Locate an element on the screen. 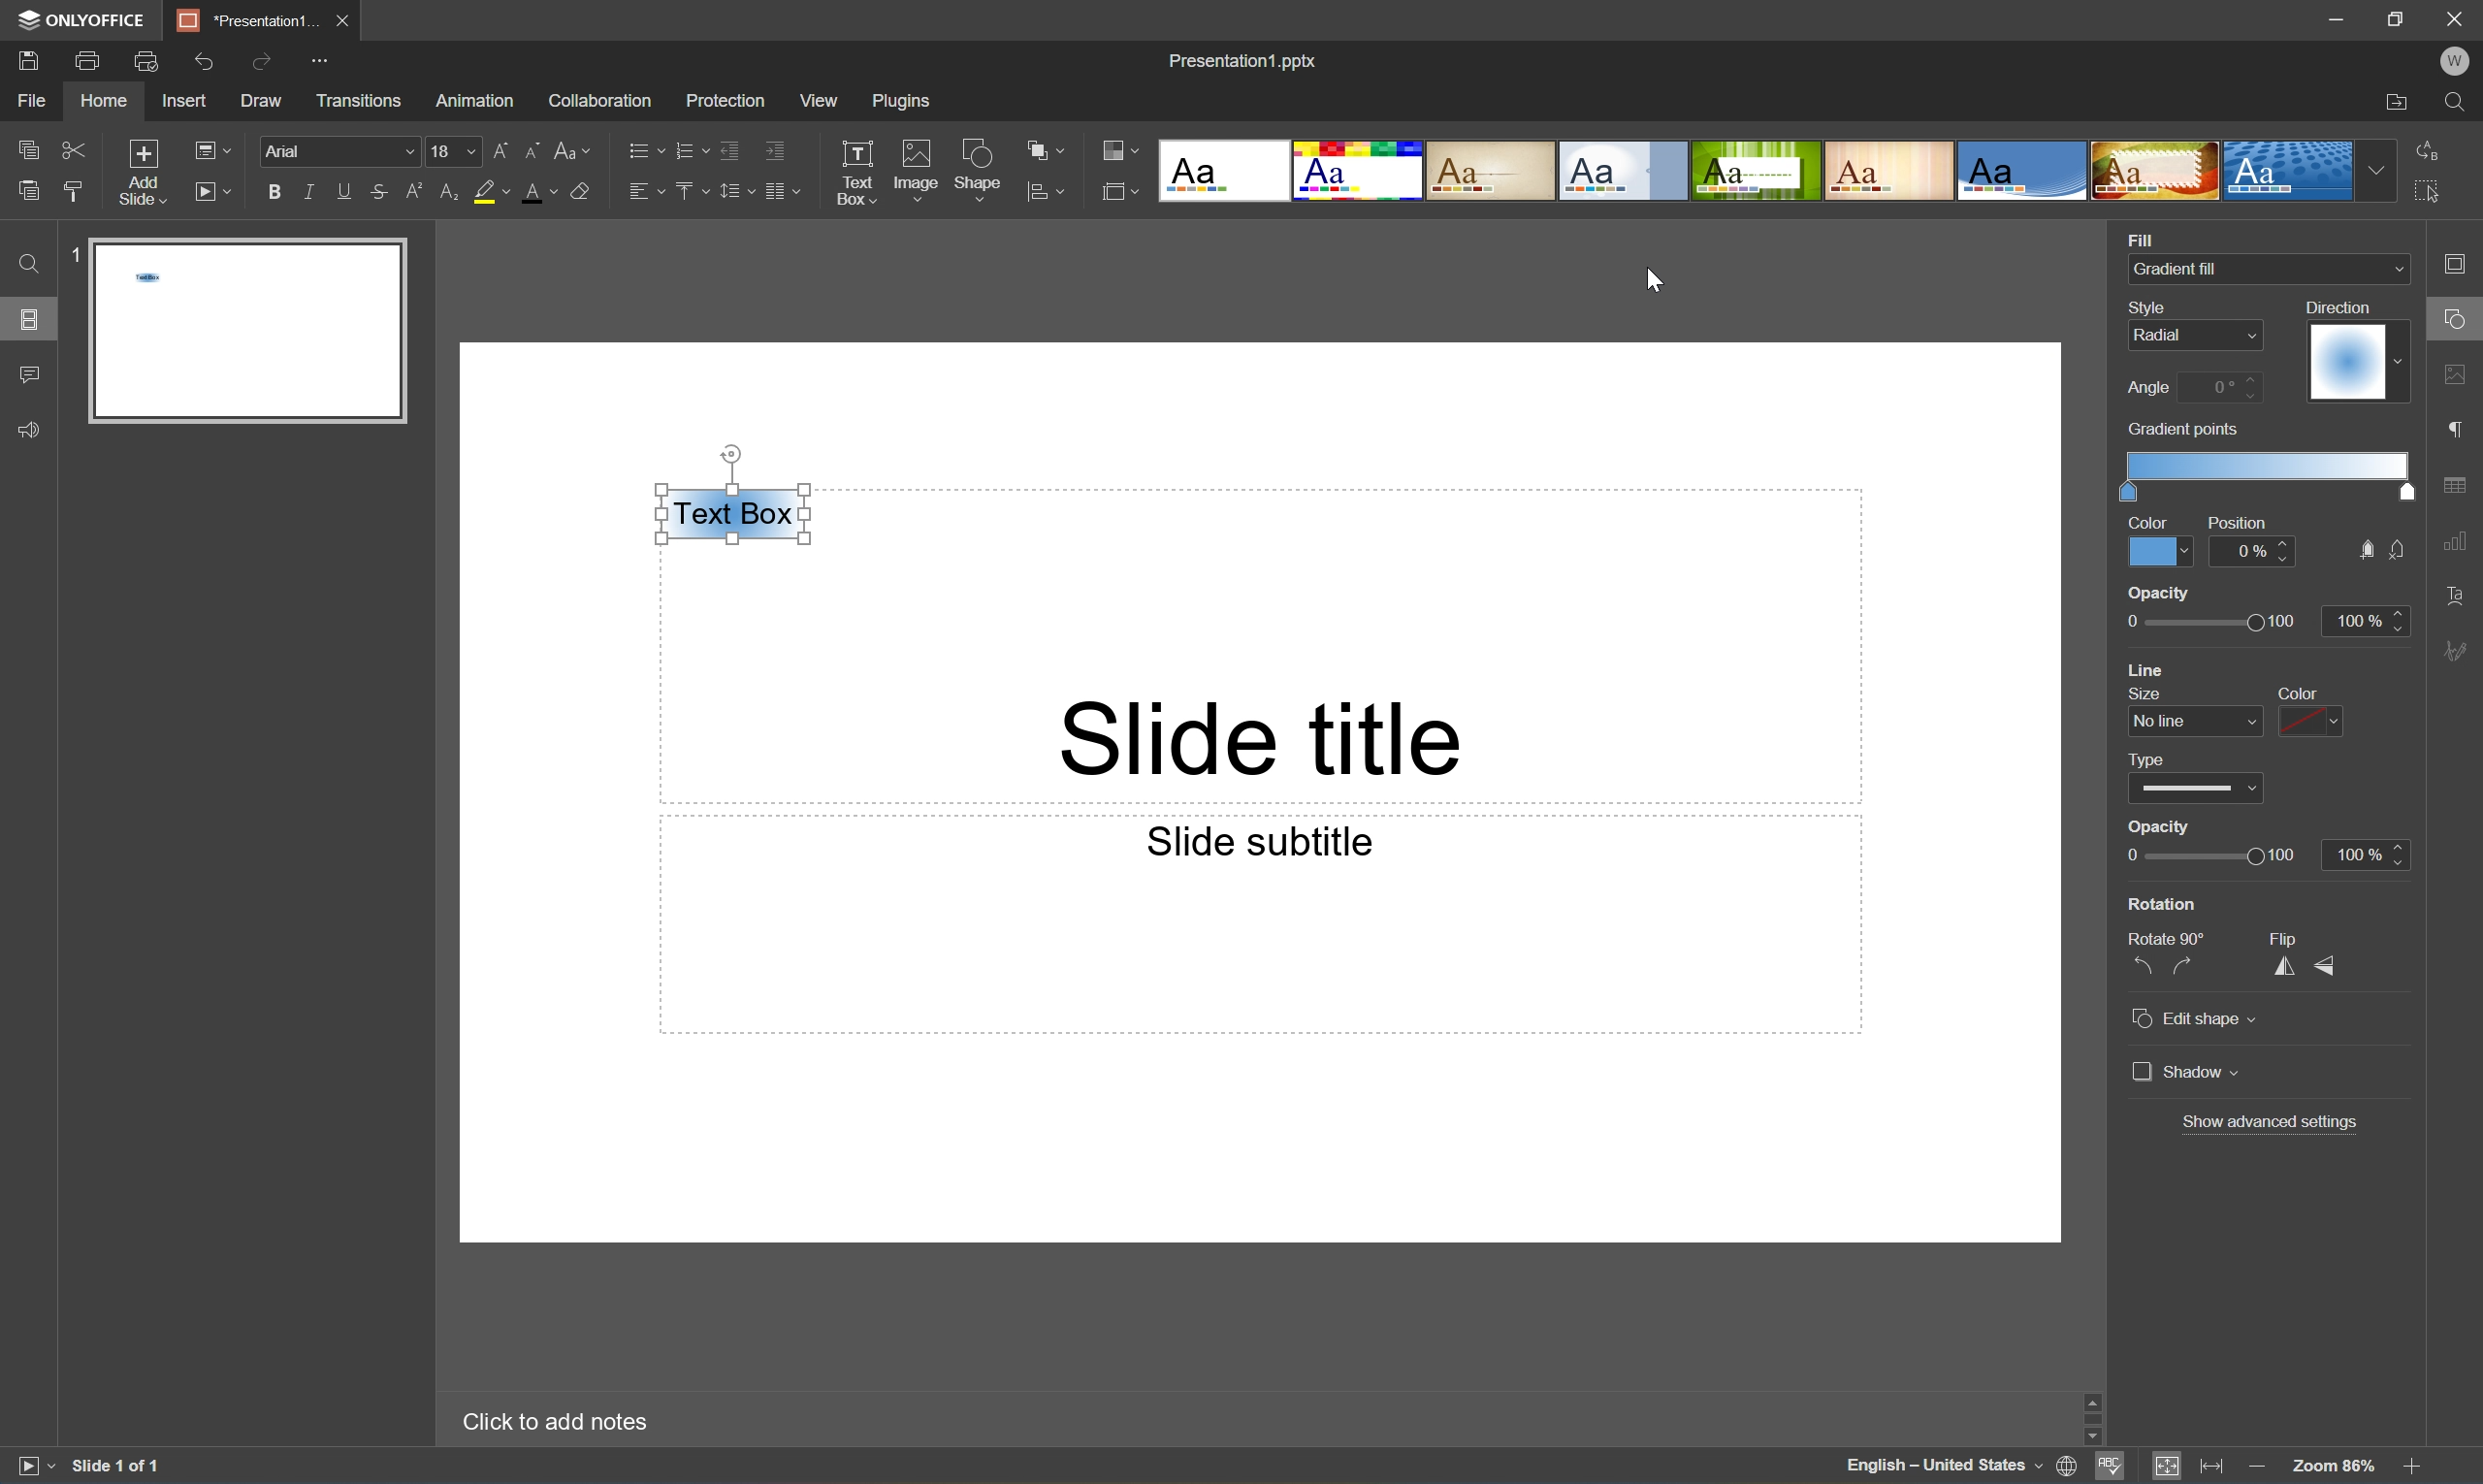 The height and width of the screenshot is (1484, 2483). Insert is located at coordinates (180, 101).